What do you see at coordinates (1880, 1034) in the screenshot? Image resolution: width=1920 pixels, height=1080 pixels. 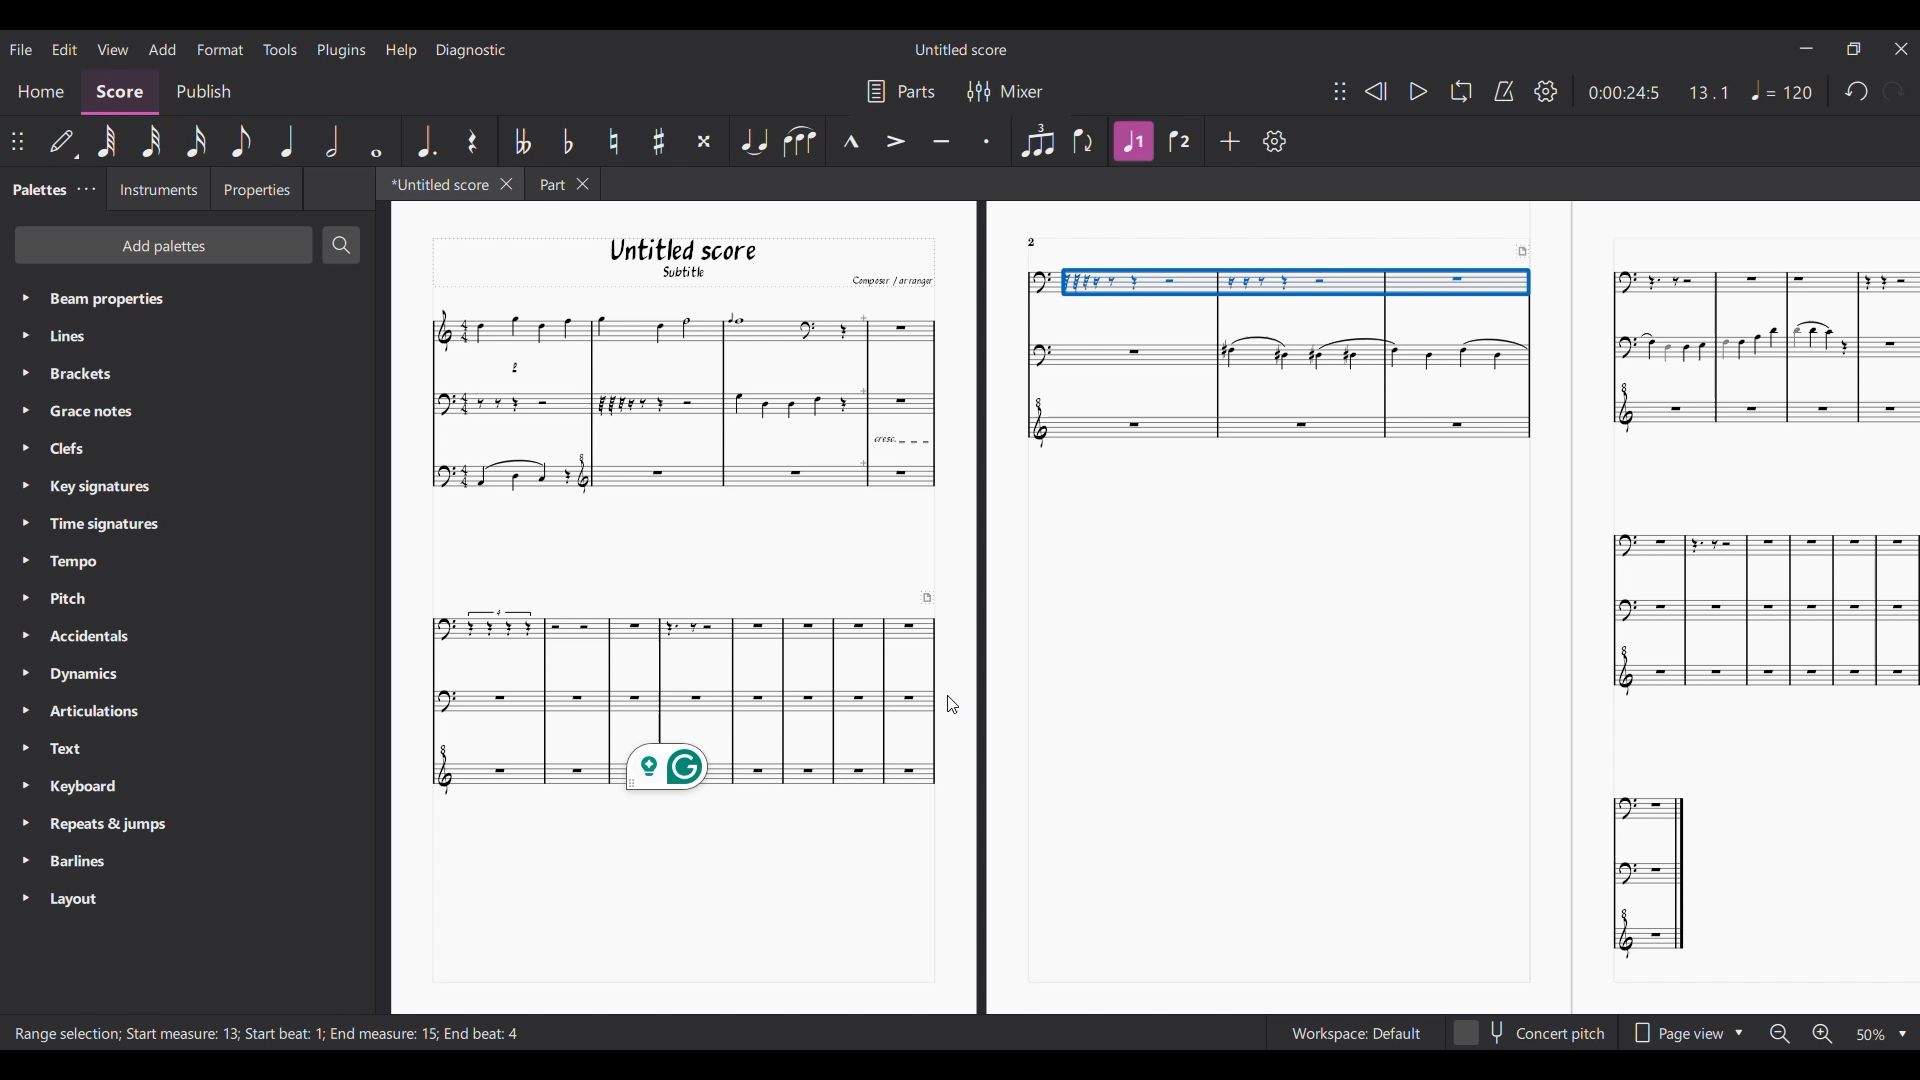 I see `50 %` at bounding box center [1880, 1034].